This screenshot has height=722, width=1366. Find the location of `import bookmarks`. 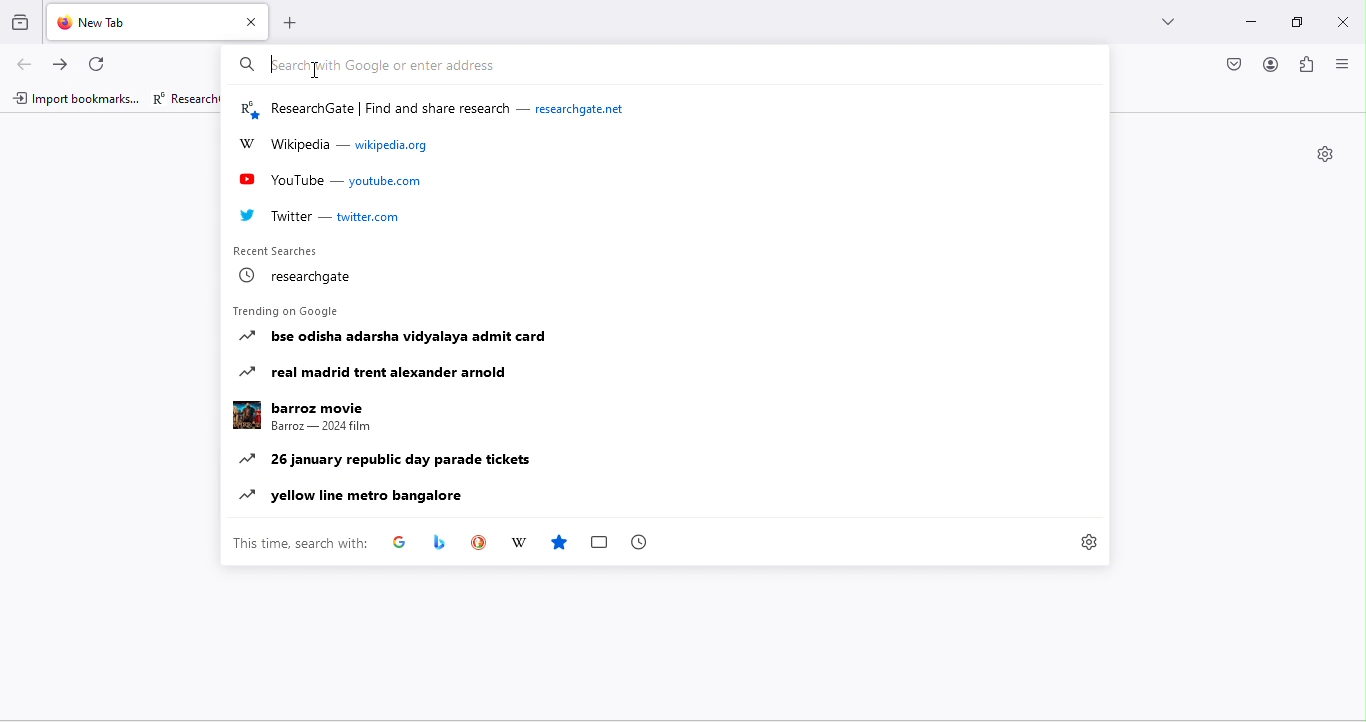

import bookmarks is located at coordinates (76, 99).